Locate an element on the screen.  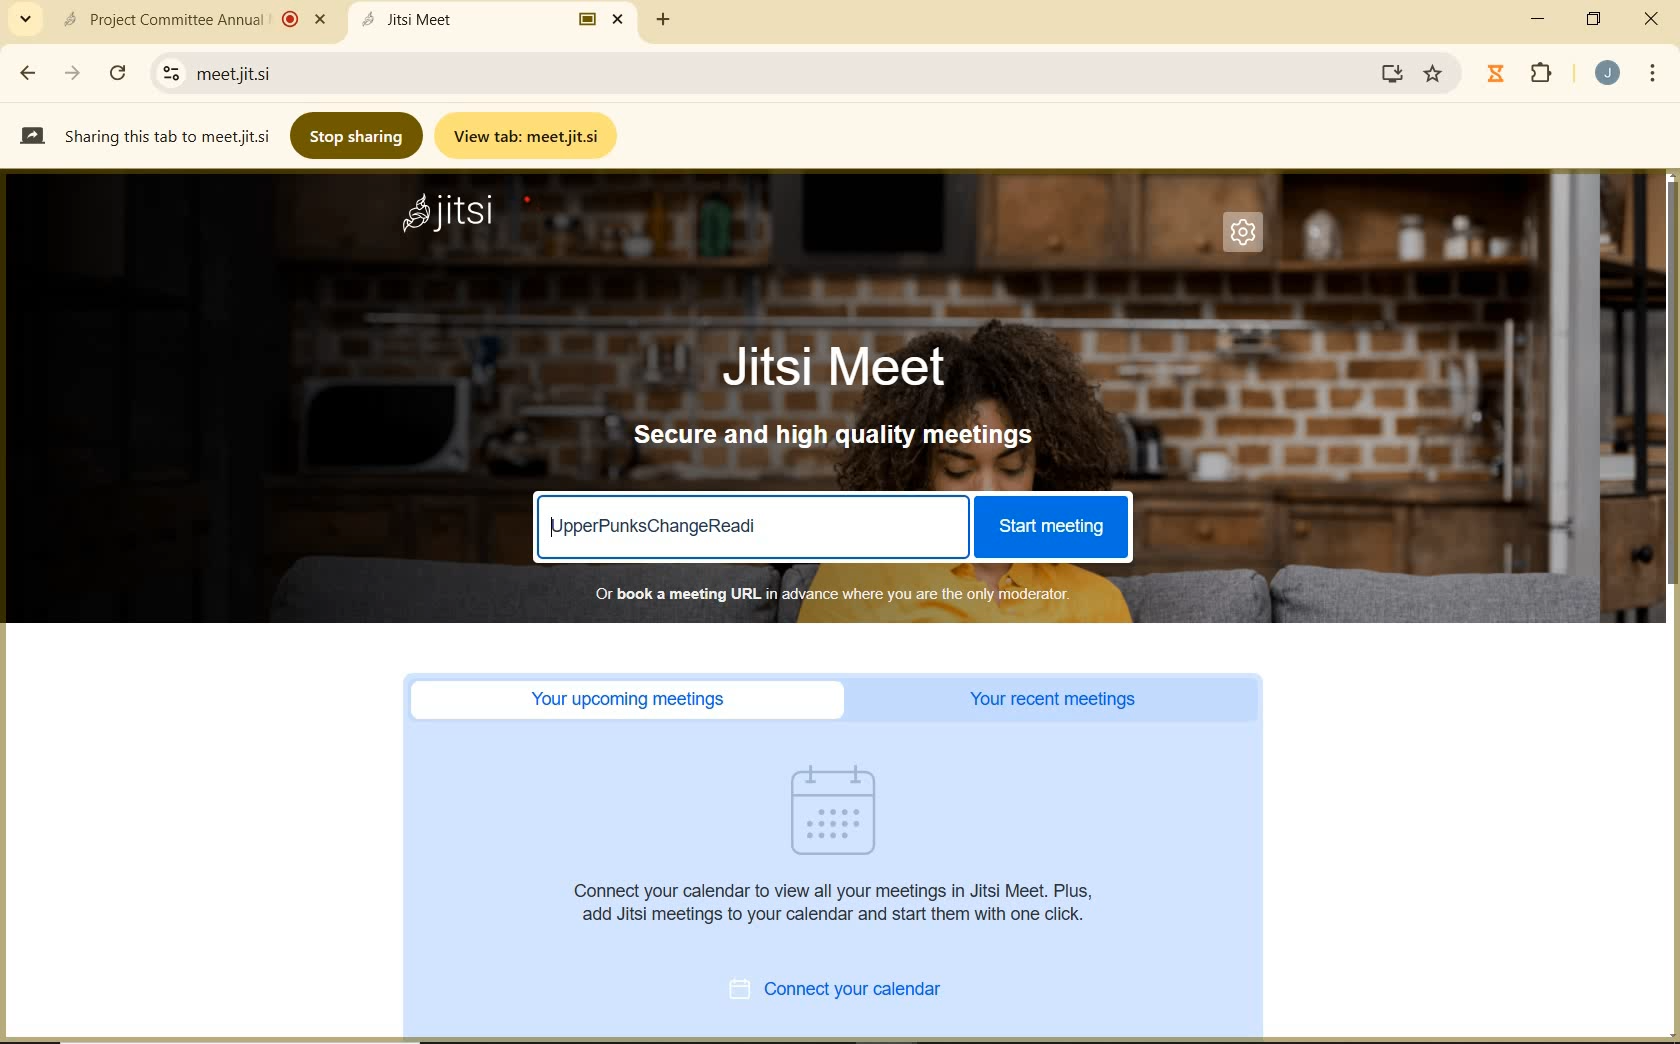
JITSI MEET is located at coordinates (852, 365).